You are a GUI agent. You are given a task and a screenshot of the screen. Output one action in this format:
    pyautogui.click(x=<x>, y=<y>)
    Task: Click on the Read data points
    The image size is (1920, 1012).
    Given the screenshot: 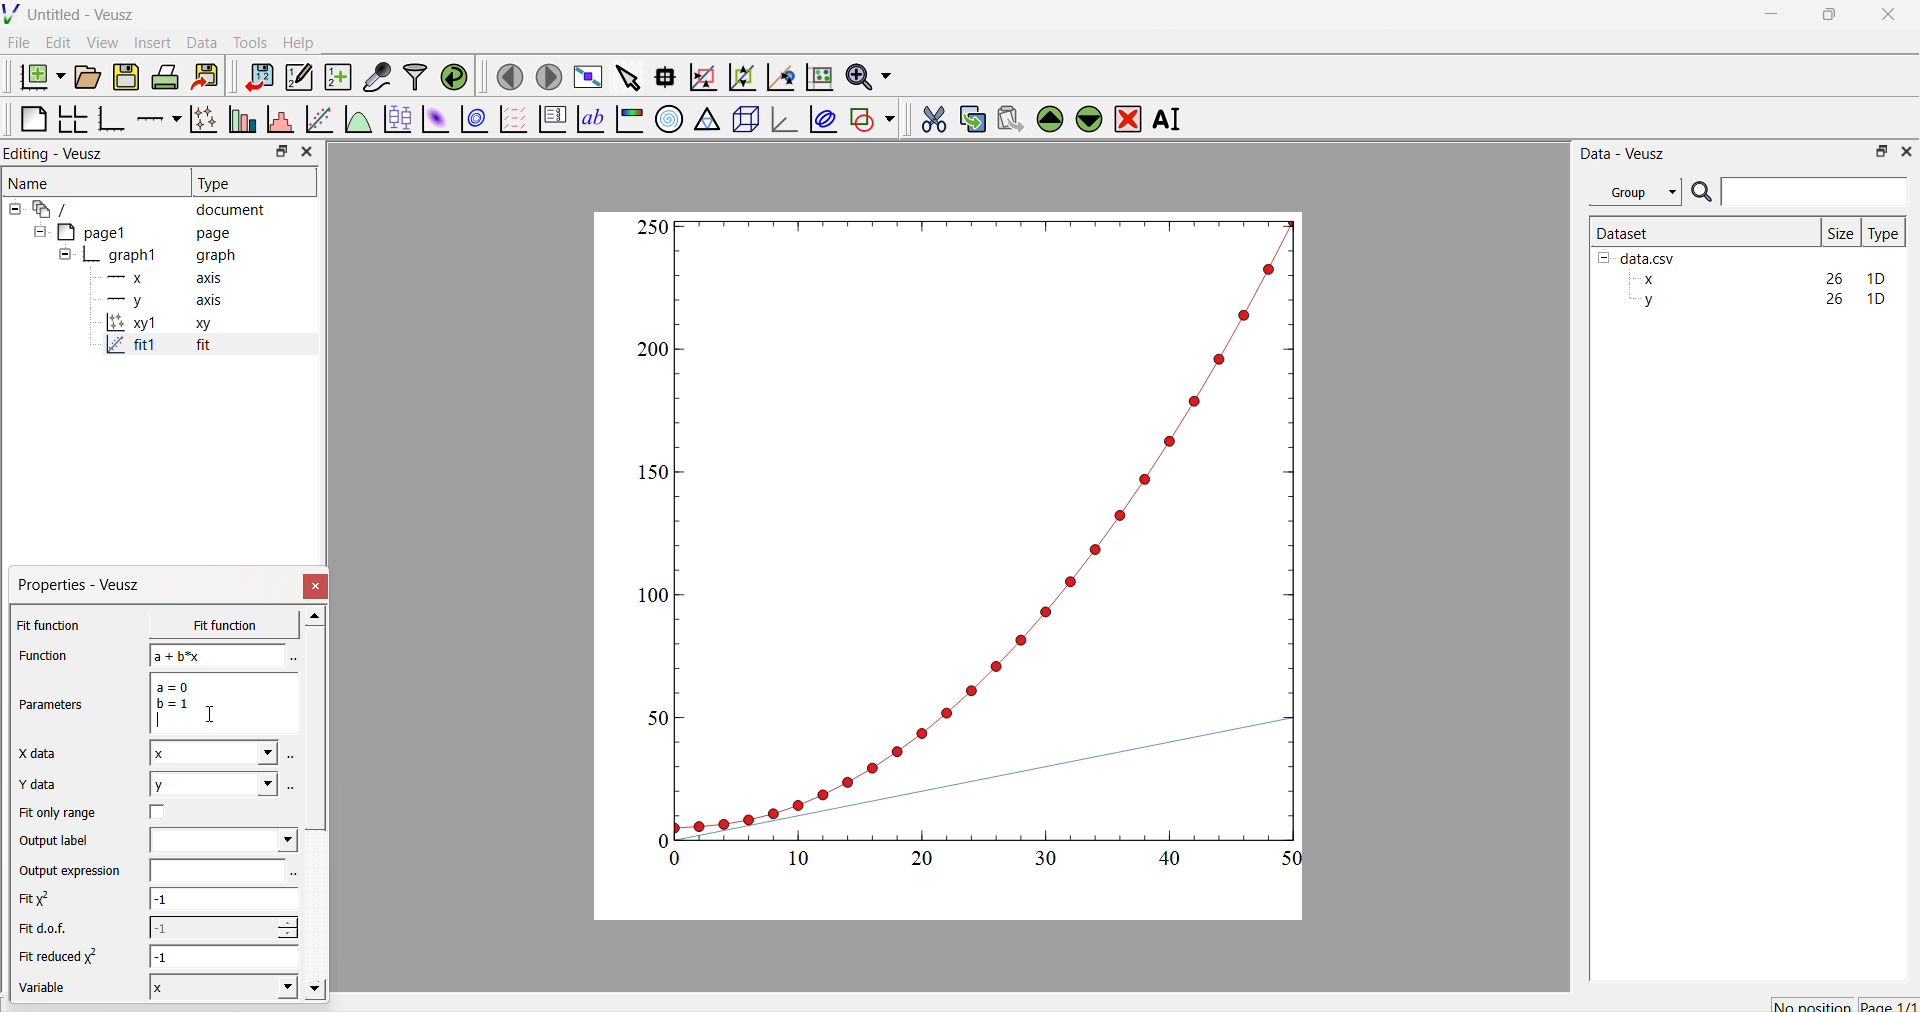 What is the action you would take?
    pyautogui.click(x=663, y=74)
    